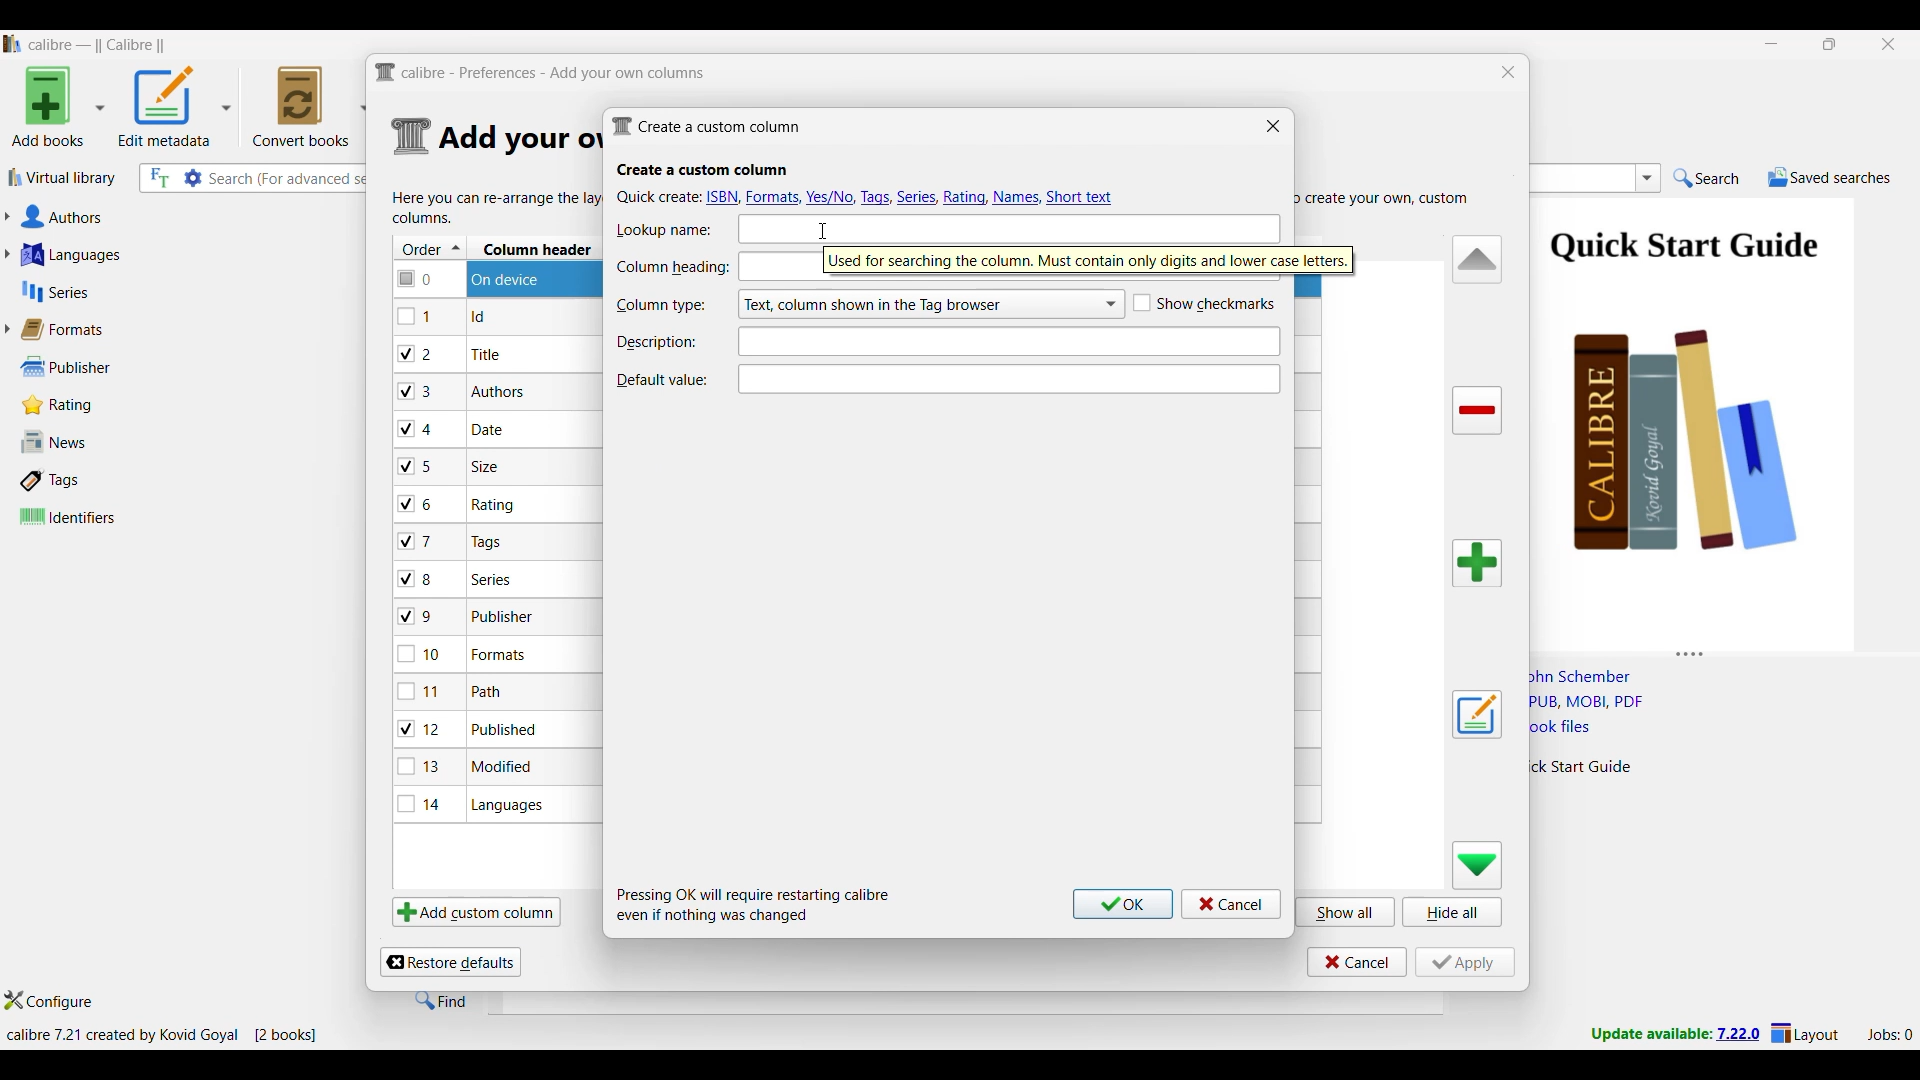  What do you see at coordinates (706, 126) in the screenshot?
I see `Window name` at bounding box center [706, 126].